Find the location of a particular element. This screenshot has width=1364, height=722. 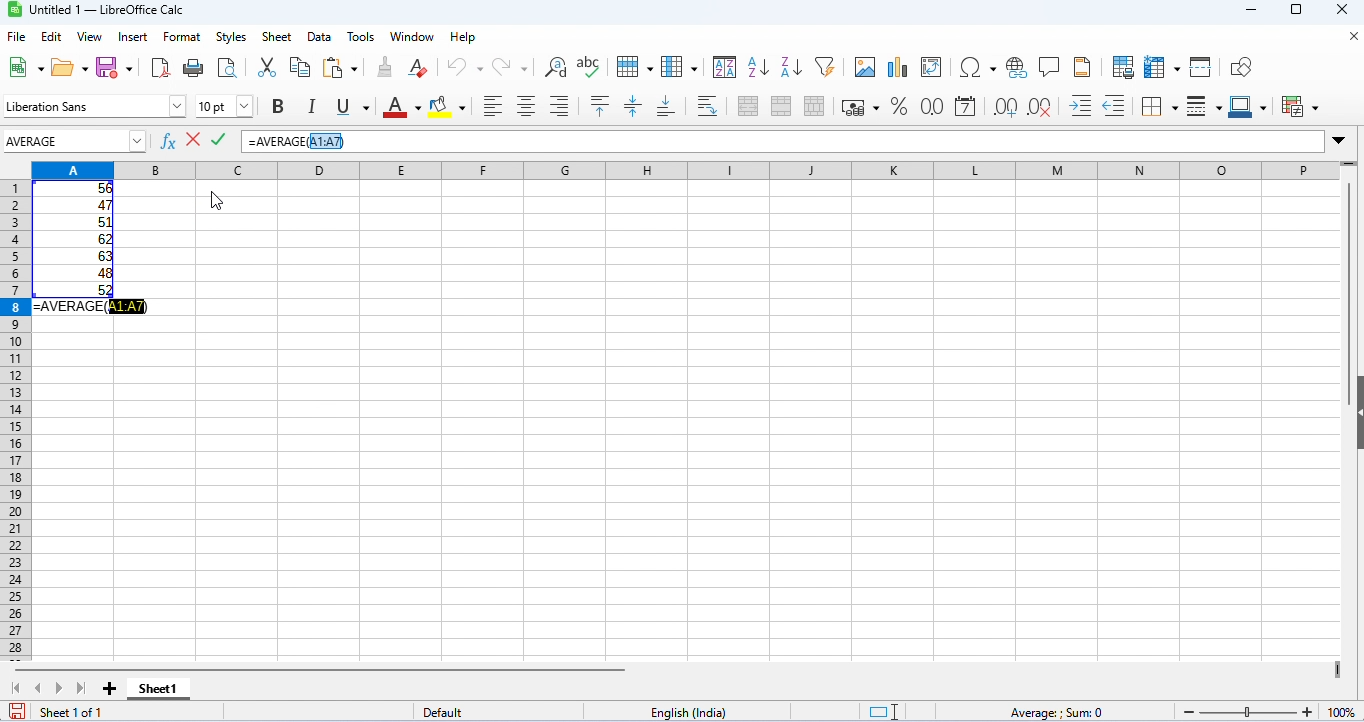

save is located at coordinates (17, 711).